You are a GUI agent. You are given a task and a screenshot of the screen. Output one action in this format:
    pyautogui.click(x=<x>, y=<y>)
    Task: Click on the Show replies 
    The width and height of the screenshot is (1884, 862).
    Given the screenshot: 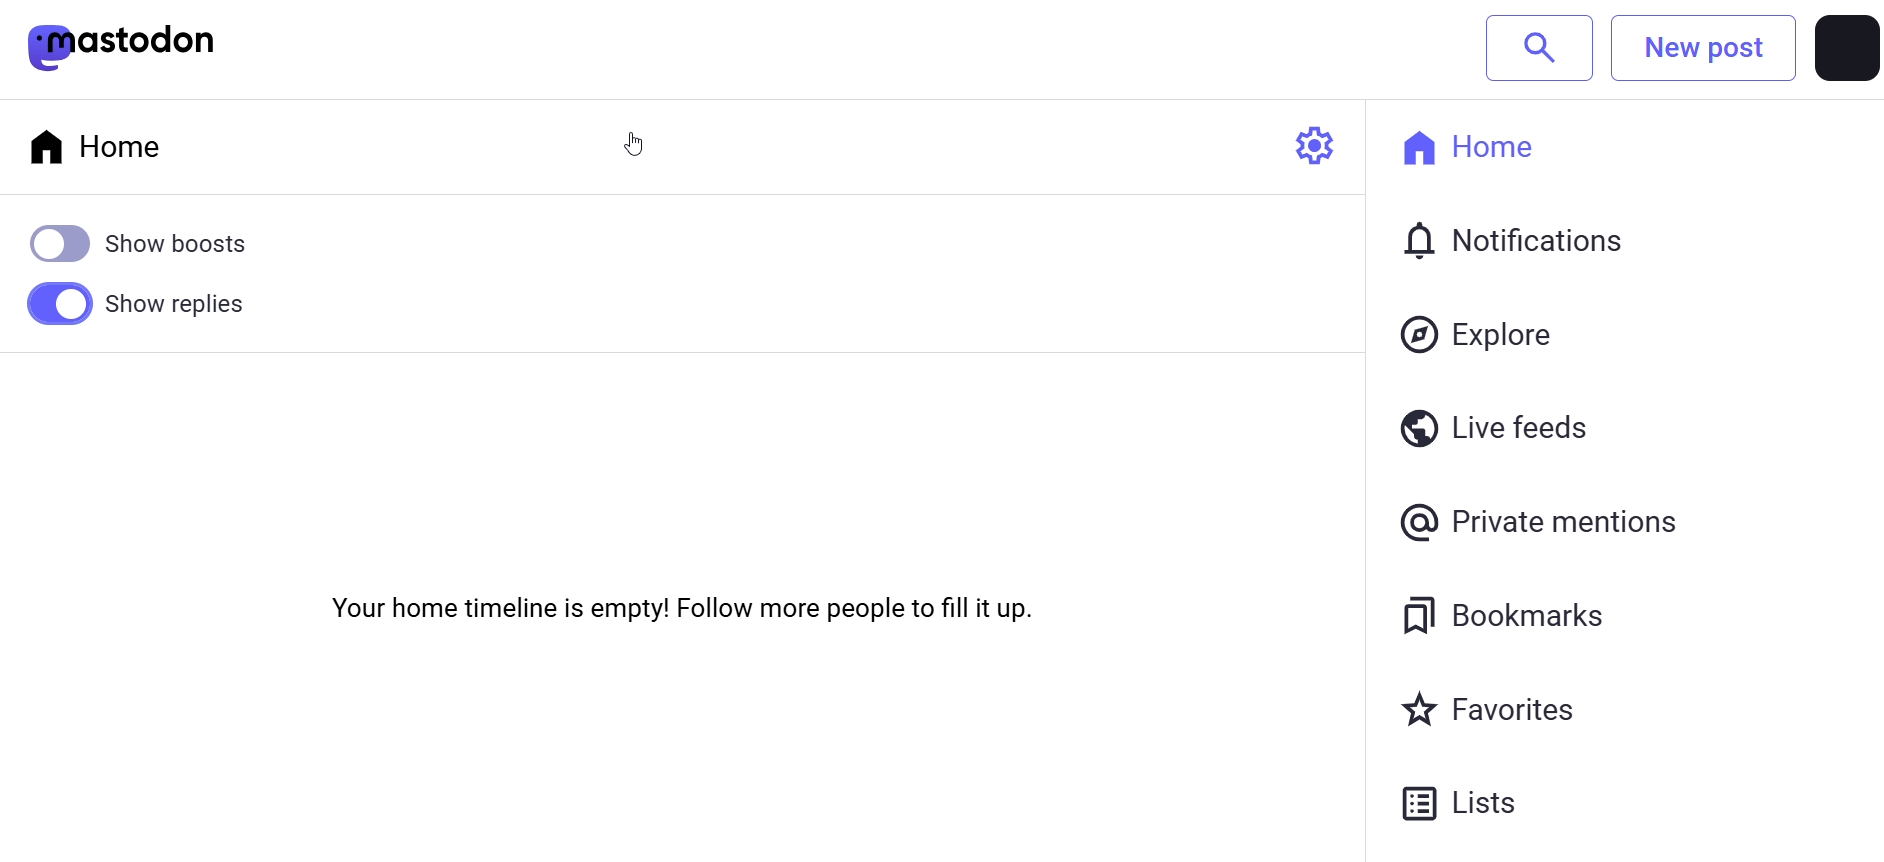 What is the action you would take?
    pyautogui.click(x=192, y=304)
    